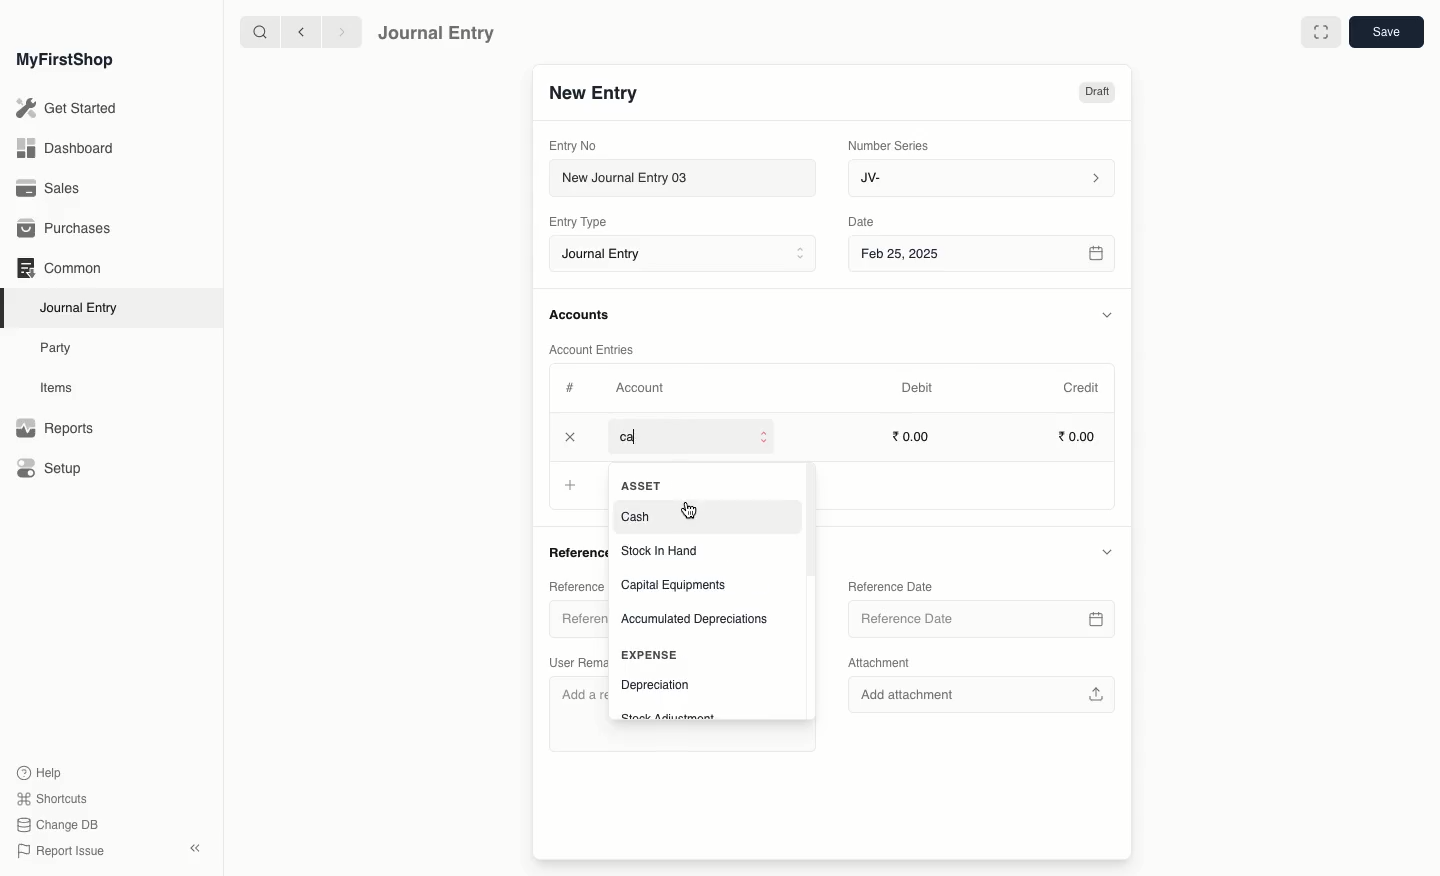 This screenshot has width=1440, height=876. What do you see at coordinates (649, 655) in the screenshot?
I see `EXPENSE` at bounding box center [649, 655].